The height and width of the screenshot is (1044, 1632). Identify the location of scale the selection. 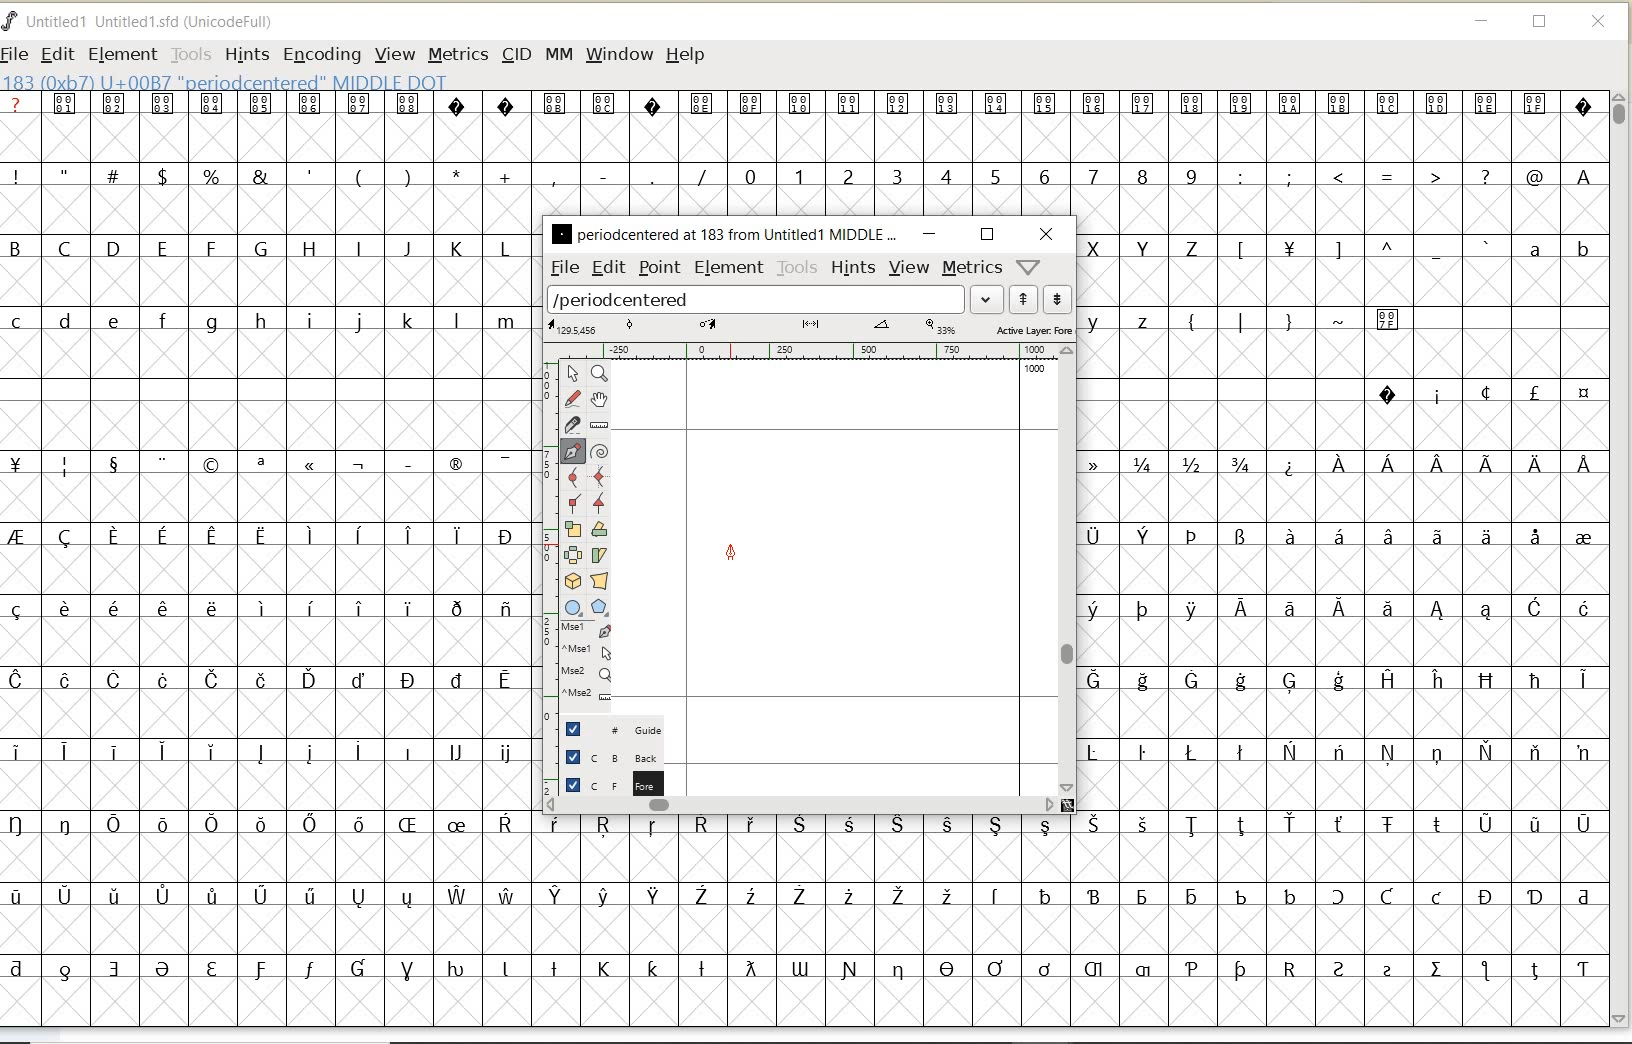
(571, 530).